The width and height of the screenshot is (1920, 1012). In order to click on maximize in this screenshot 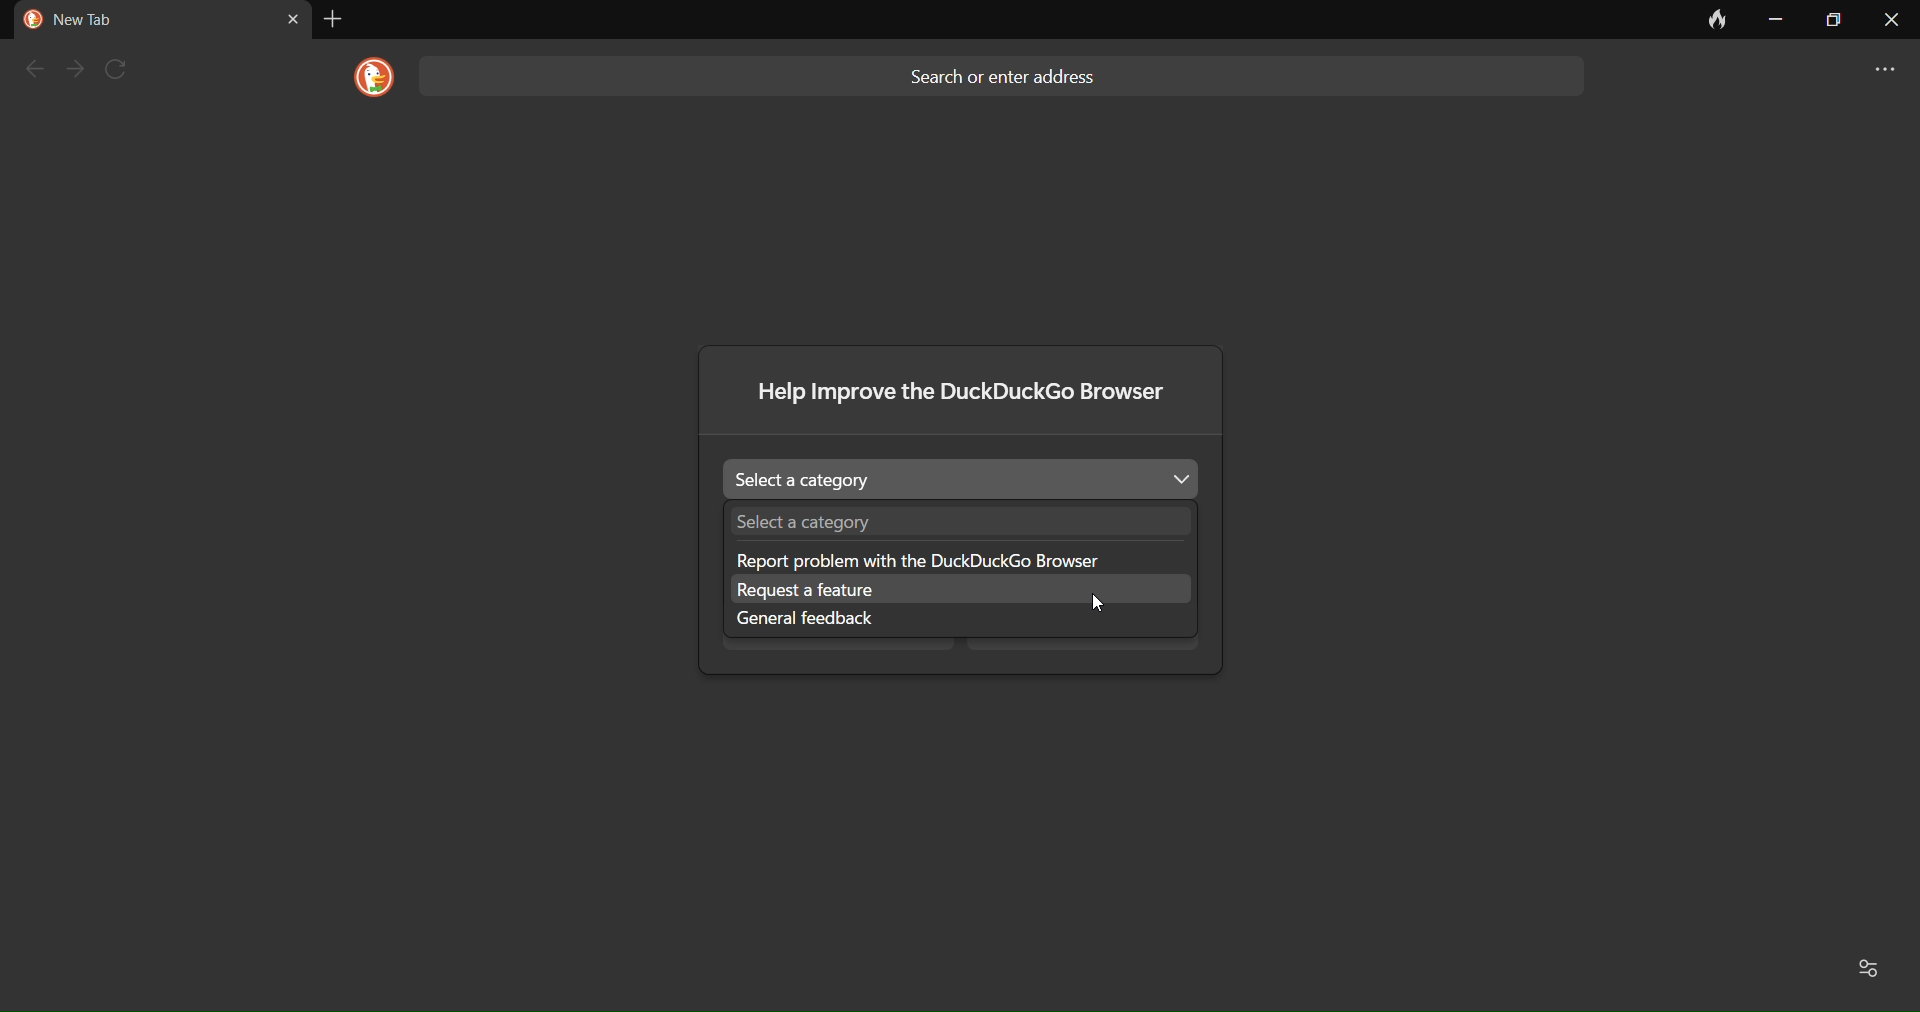, I will do `click(1830, 20)`.